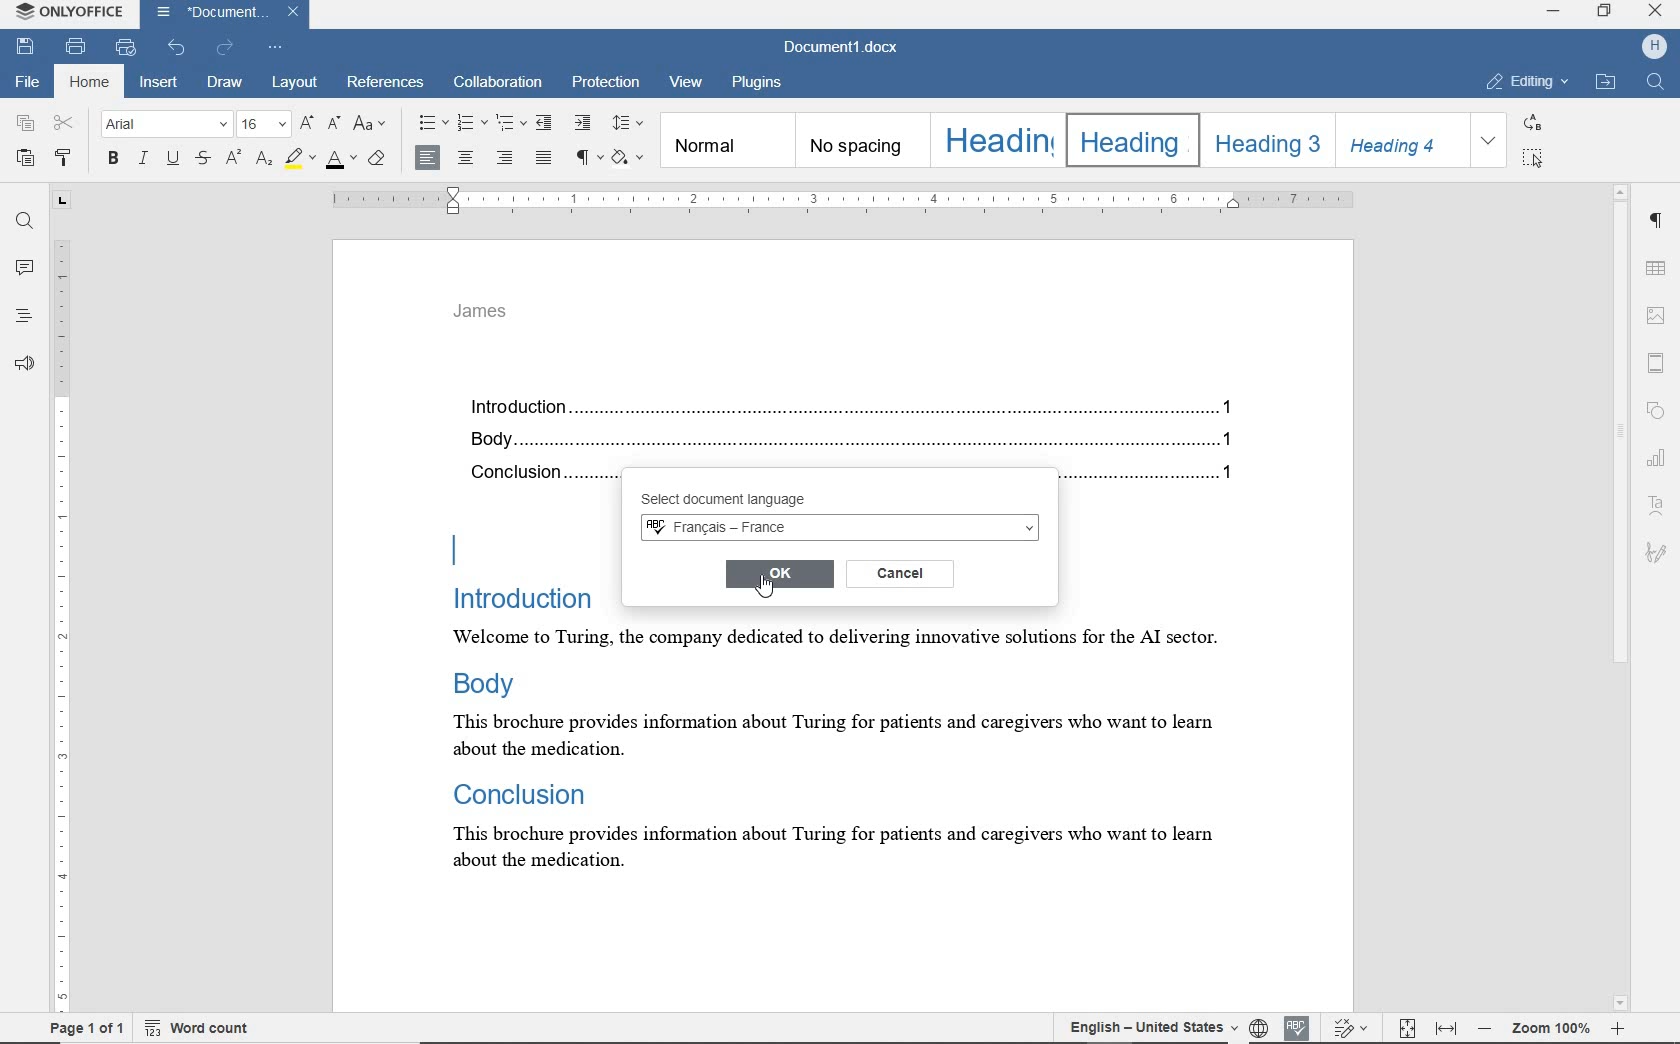  What do you see at coordinates (1448, 1029) in the screenshot?
I see `fit to width` at bounding box center [1448, 1029].